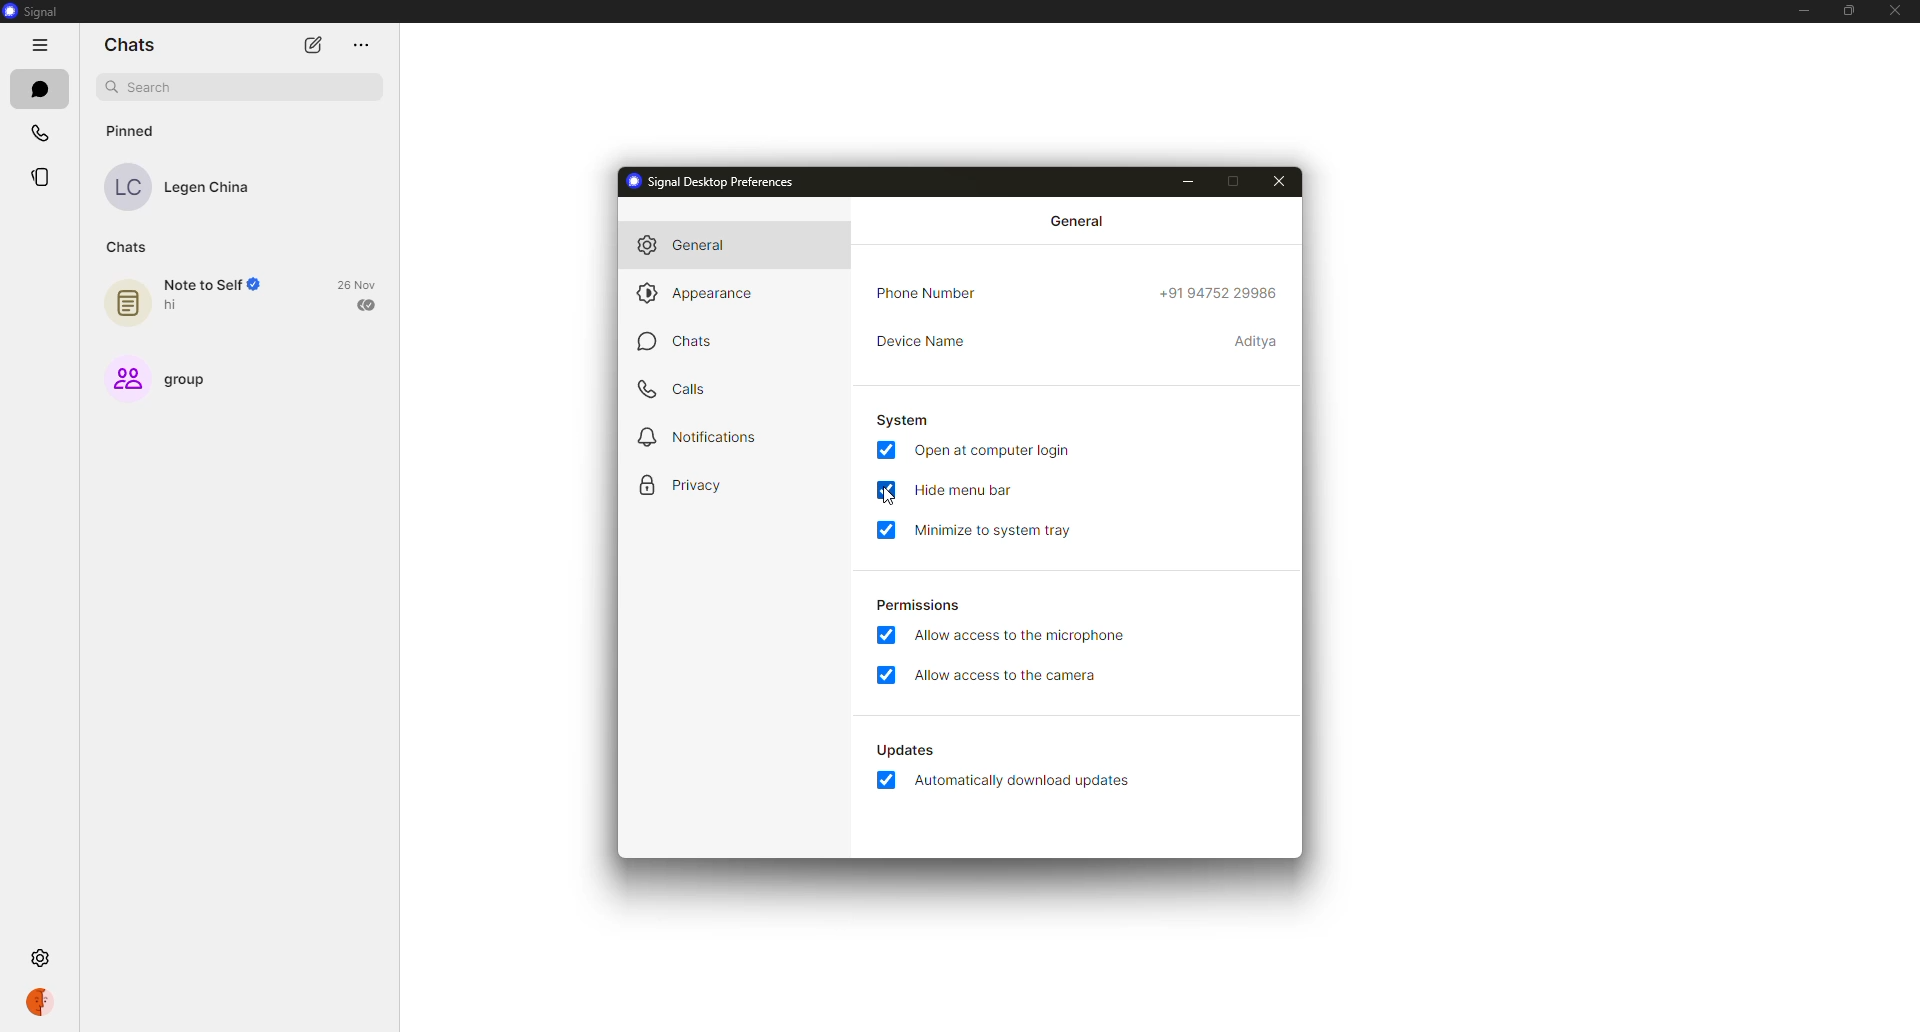  I want to click on pinned, so click(129, 131).